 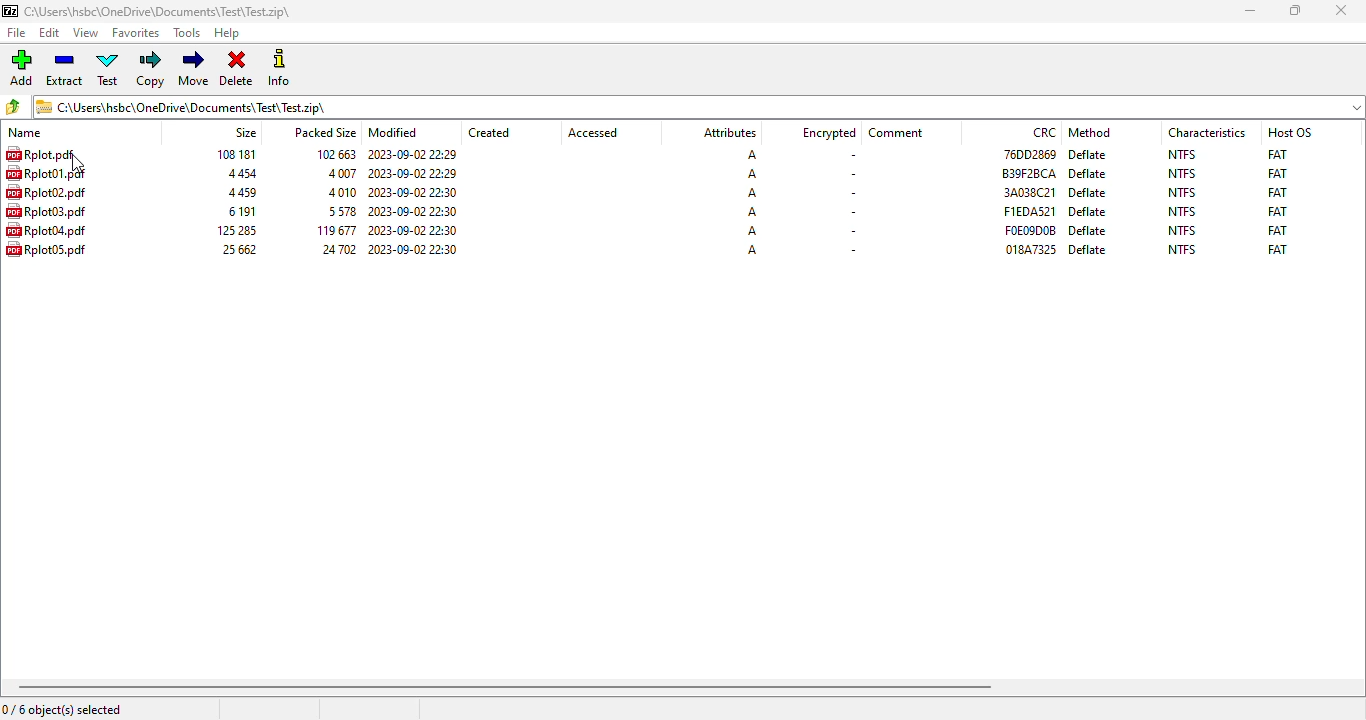 What do you see at coordinates (1183, 230) in the screenshot?
I see `NTFS` at bounding box center [1183, 230].